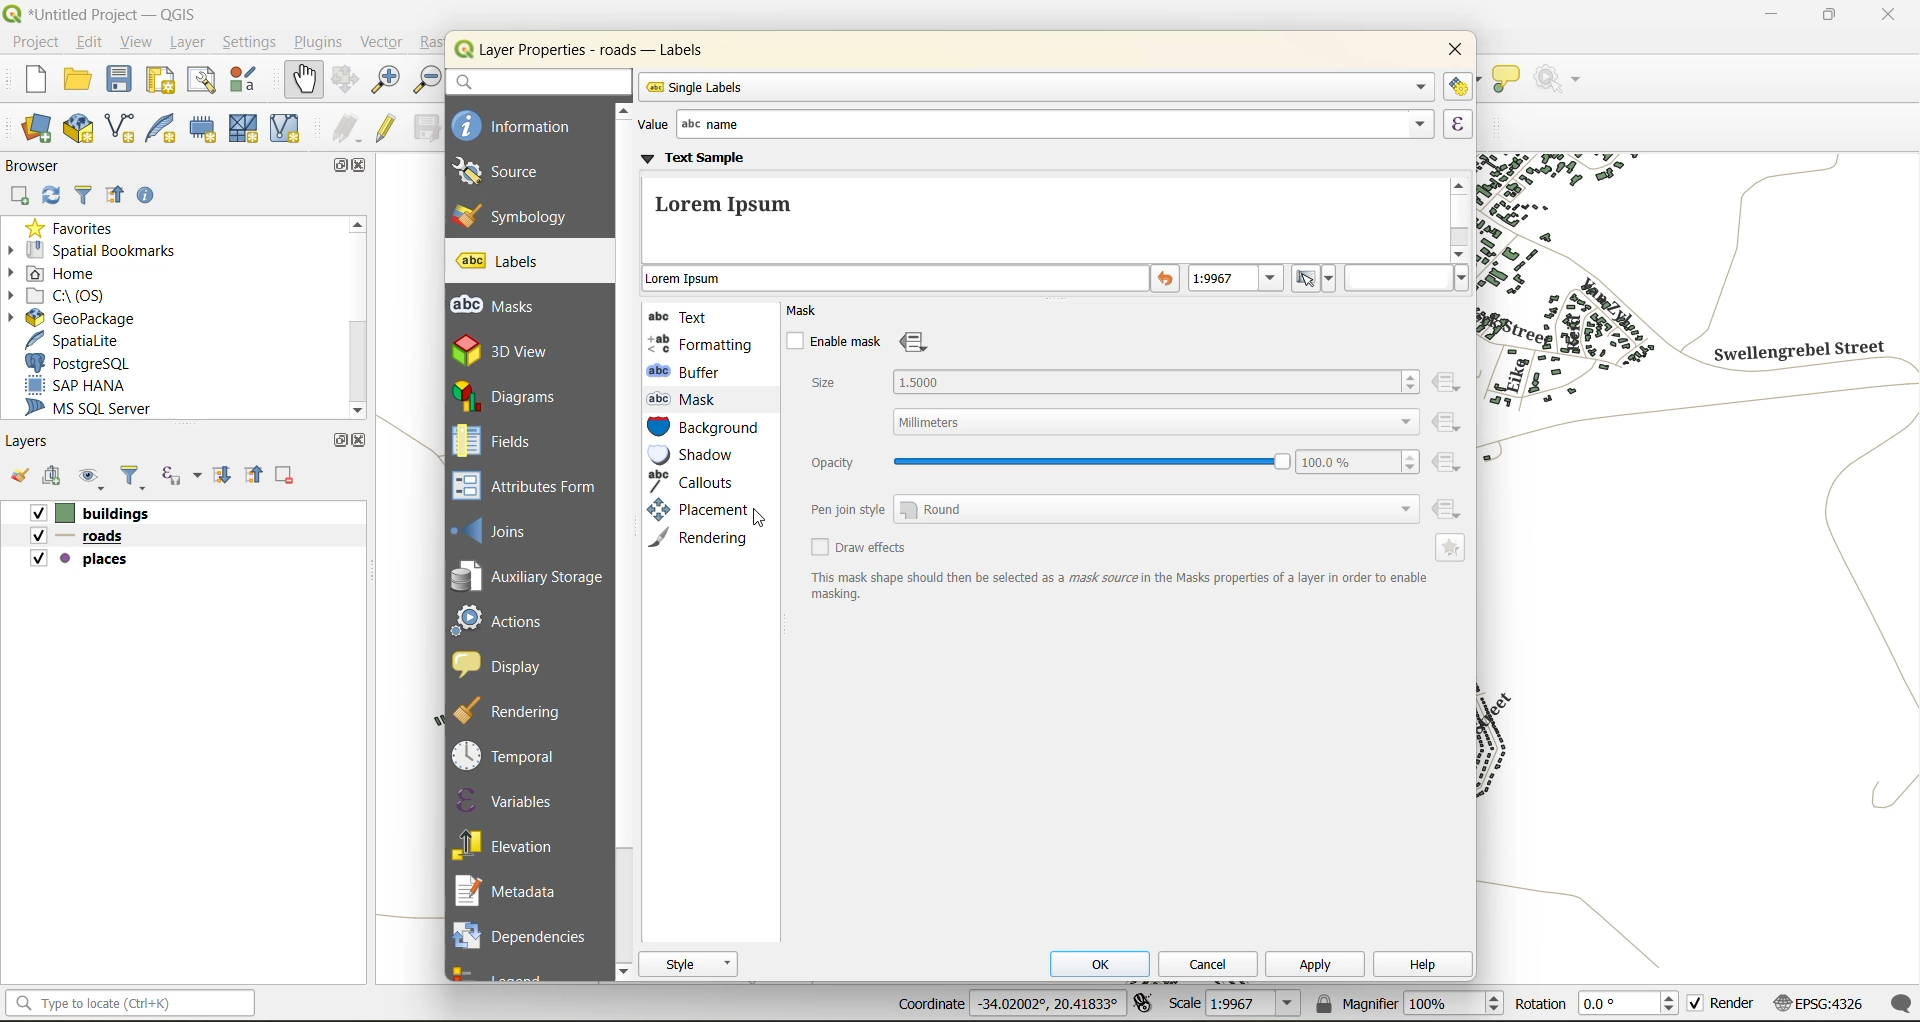 Image resolution: width=1920 pixels, height=1022 pixels. What do you see at coordinates (186, 45) in the screenshot?
I see `layer` at bounding box center [186, 45].